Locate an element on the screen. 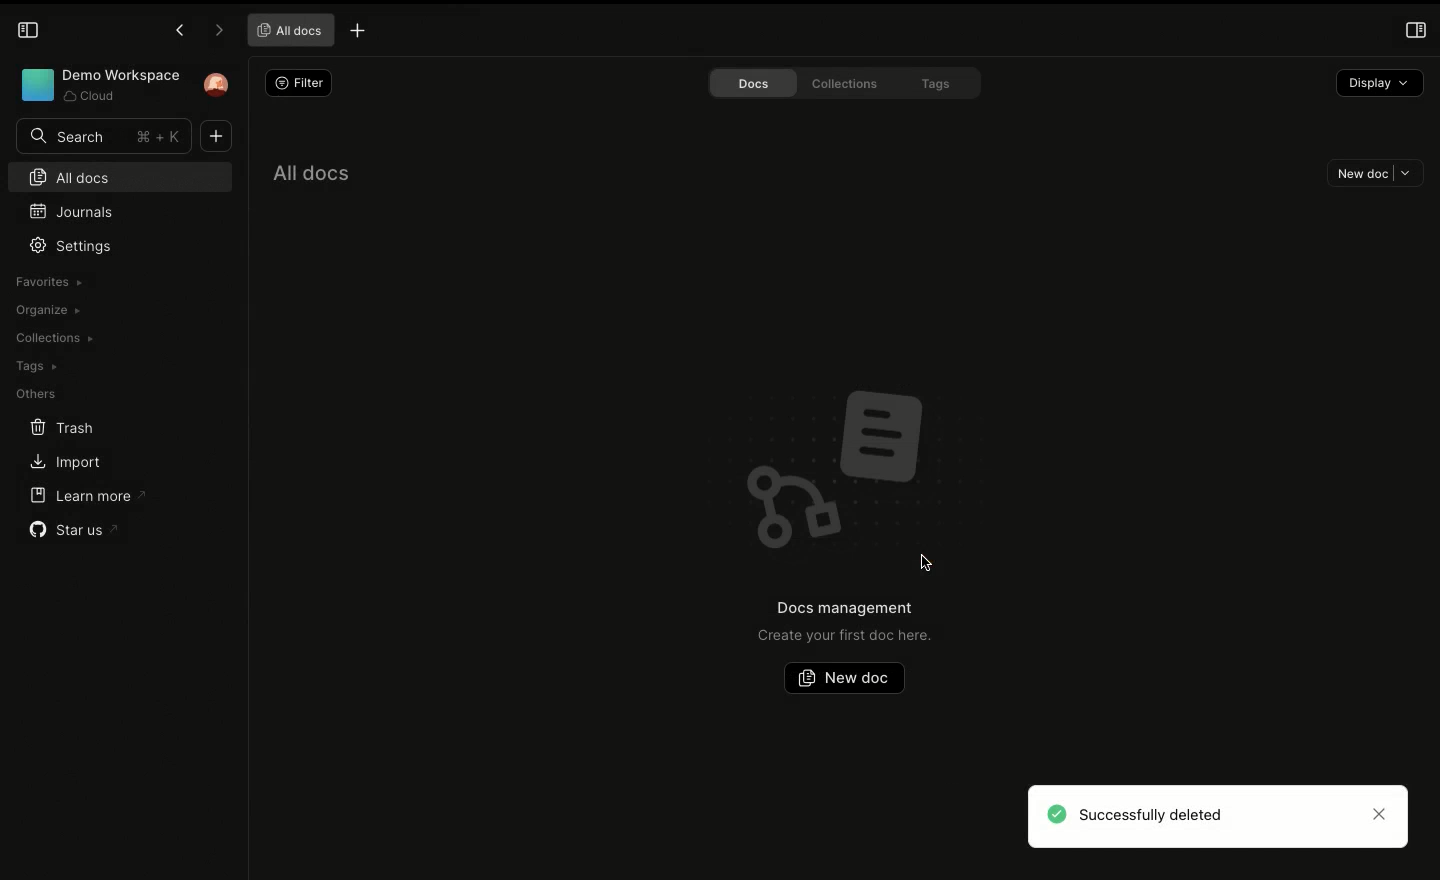 This screenshot has height=880, width=1440. All docs is located at coordinates (311, 168).